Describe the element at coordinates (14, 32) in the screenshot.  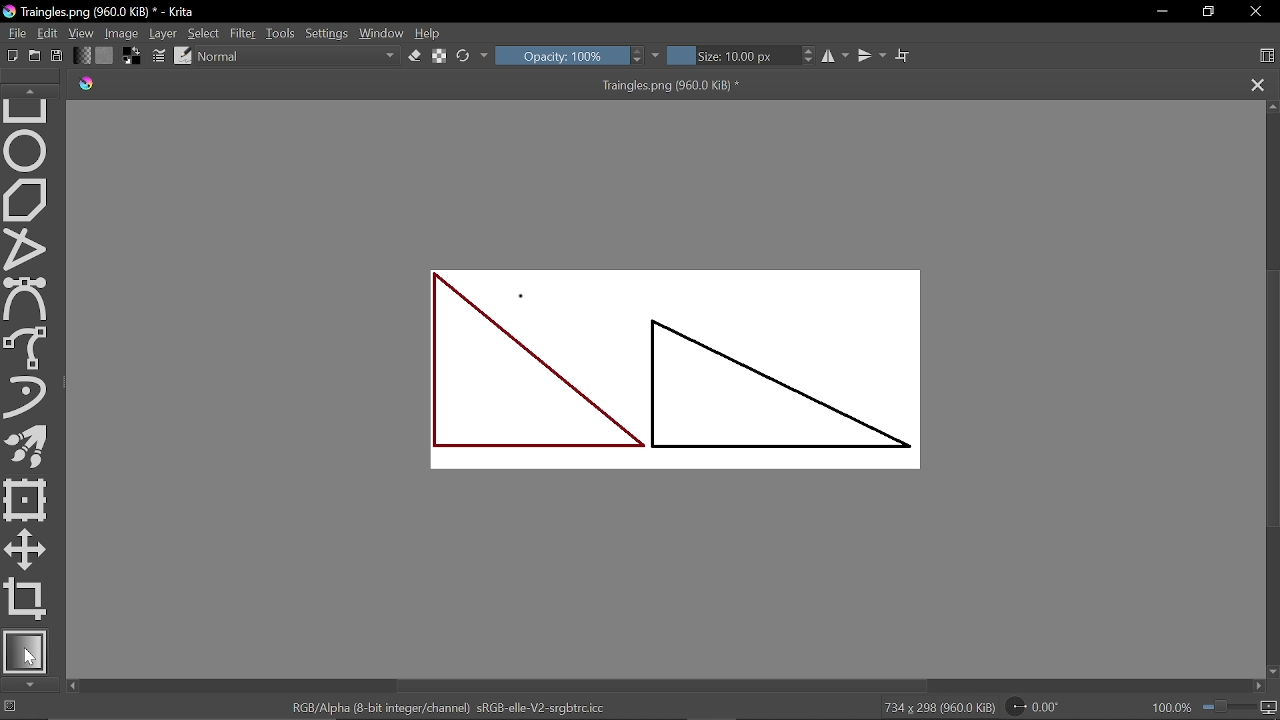
I see `File` at that location.